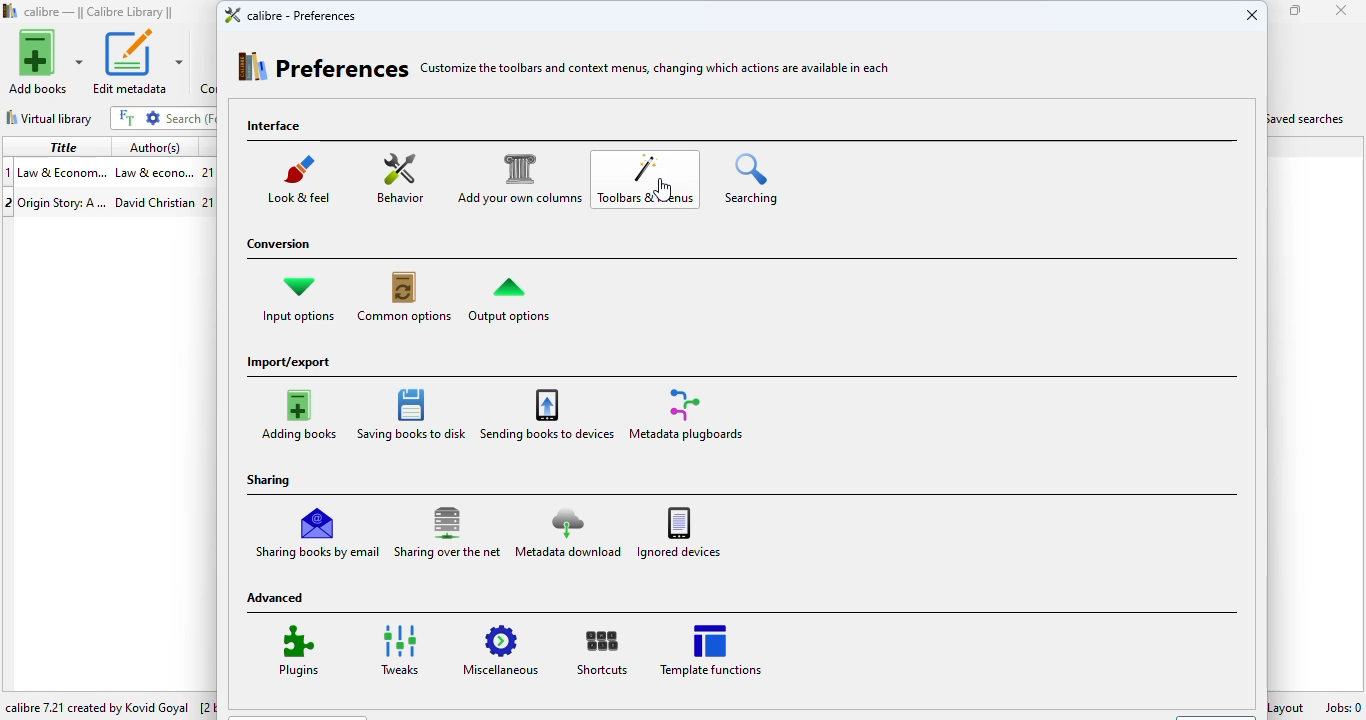  What do you see at coordinates (107, 171) in the screenshot?
I see `book 1` at bounding box center [107, 171].